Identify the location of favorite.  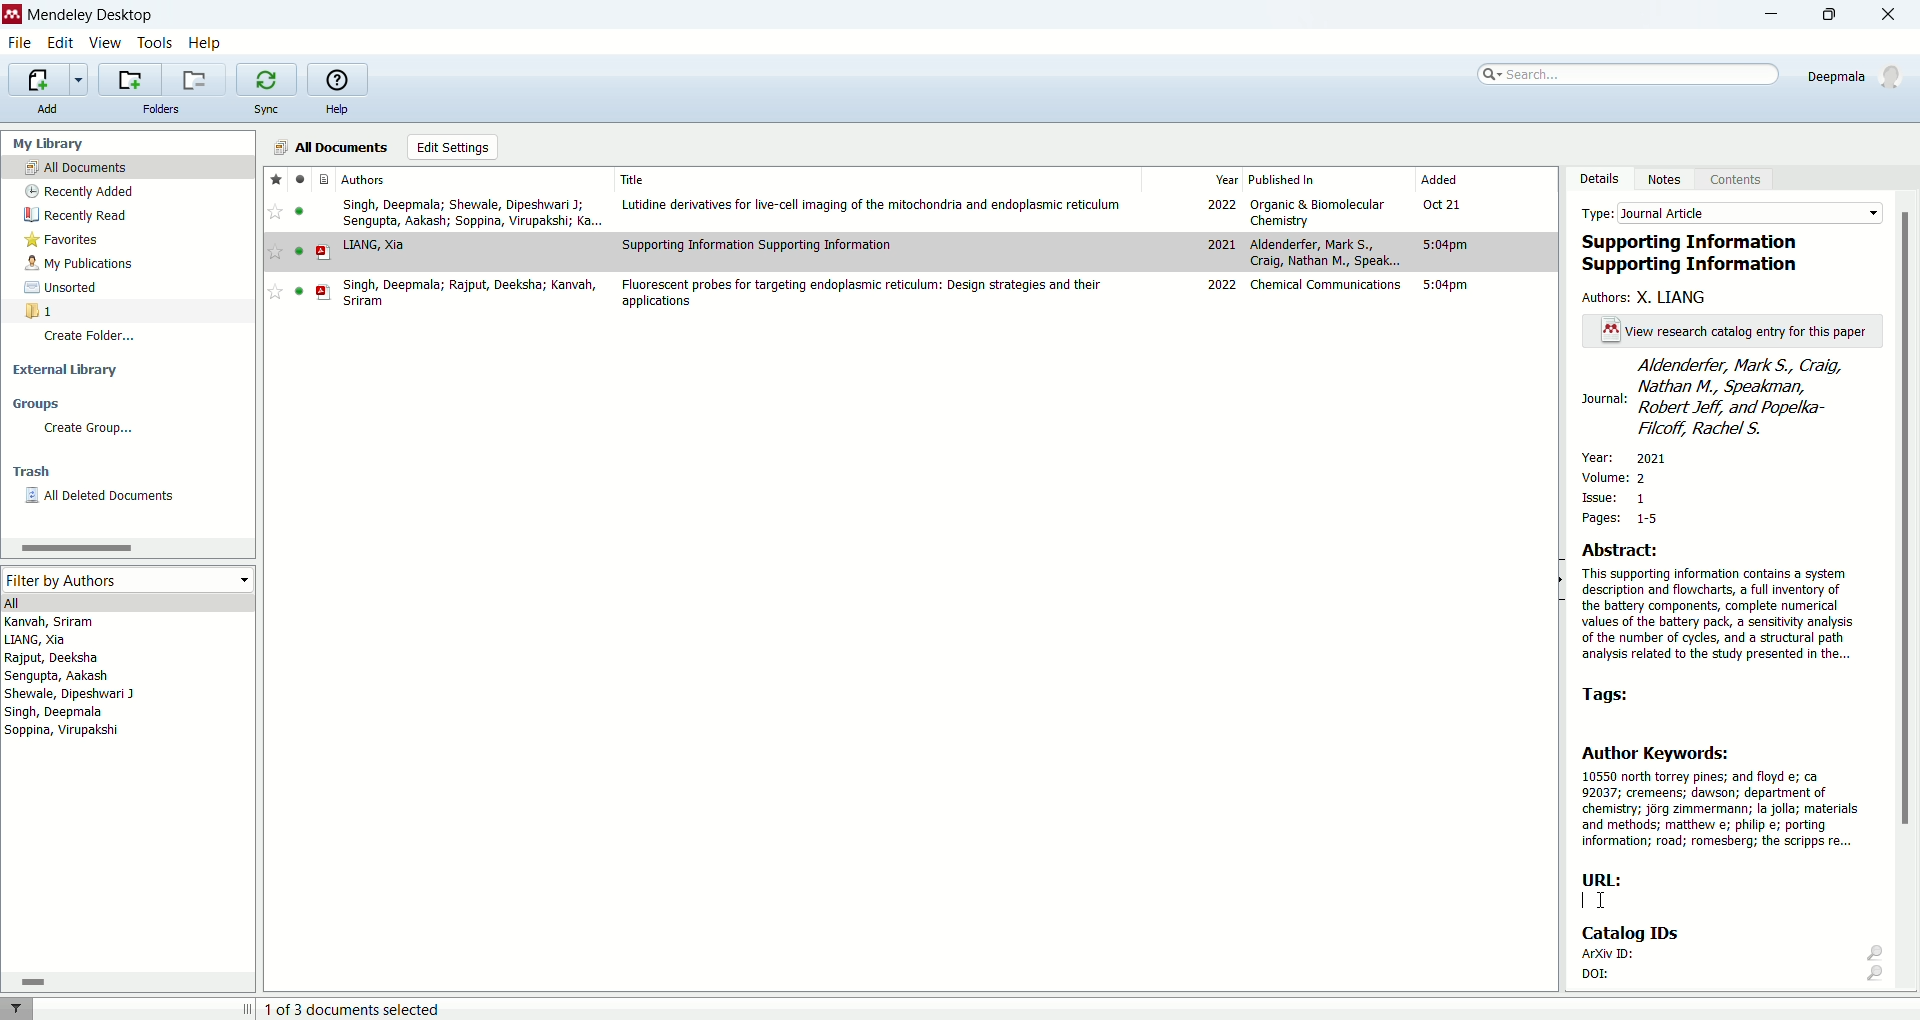
(274, 292).